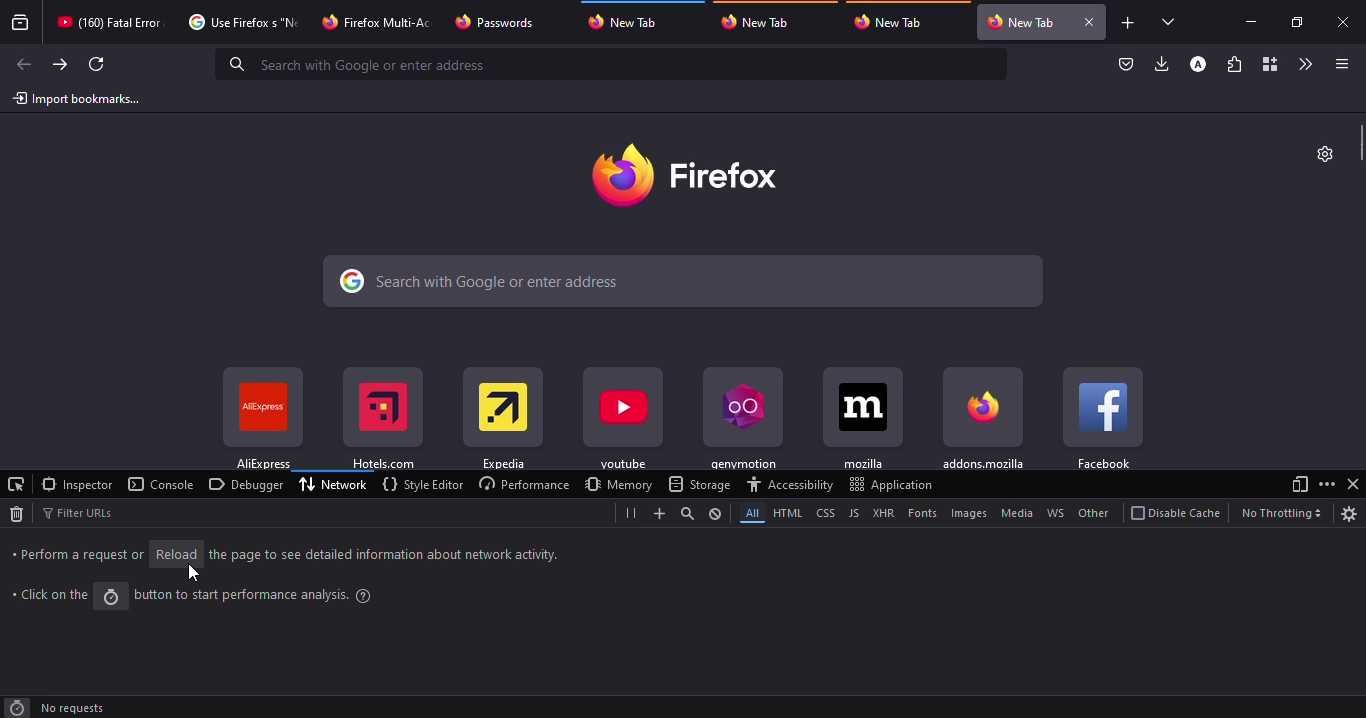 The height and width of the screenshot is (718, 1366). I want to click on tab, so click(893, 22).